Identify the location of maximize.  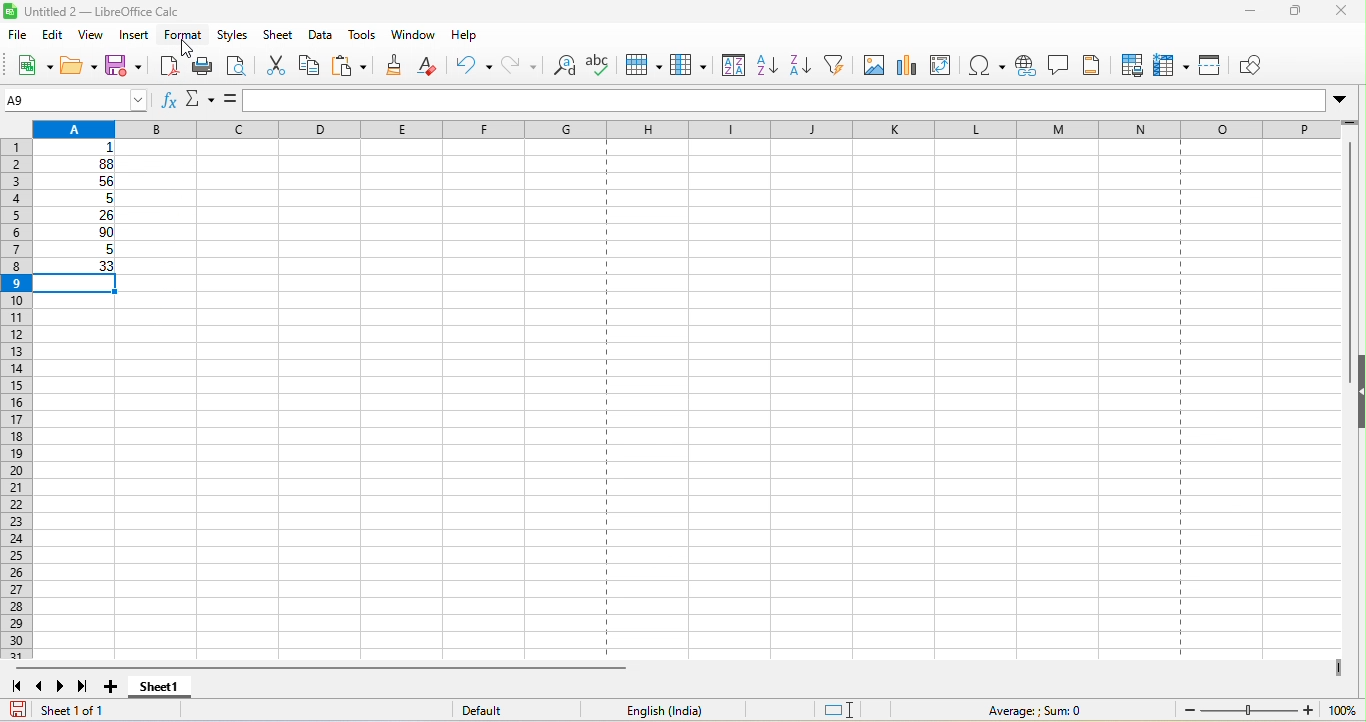
(1288, 13).